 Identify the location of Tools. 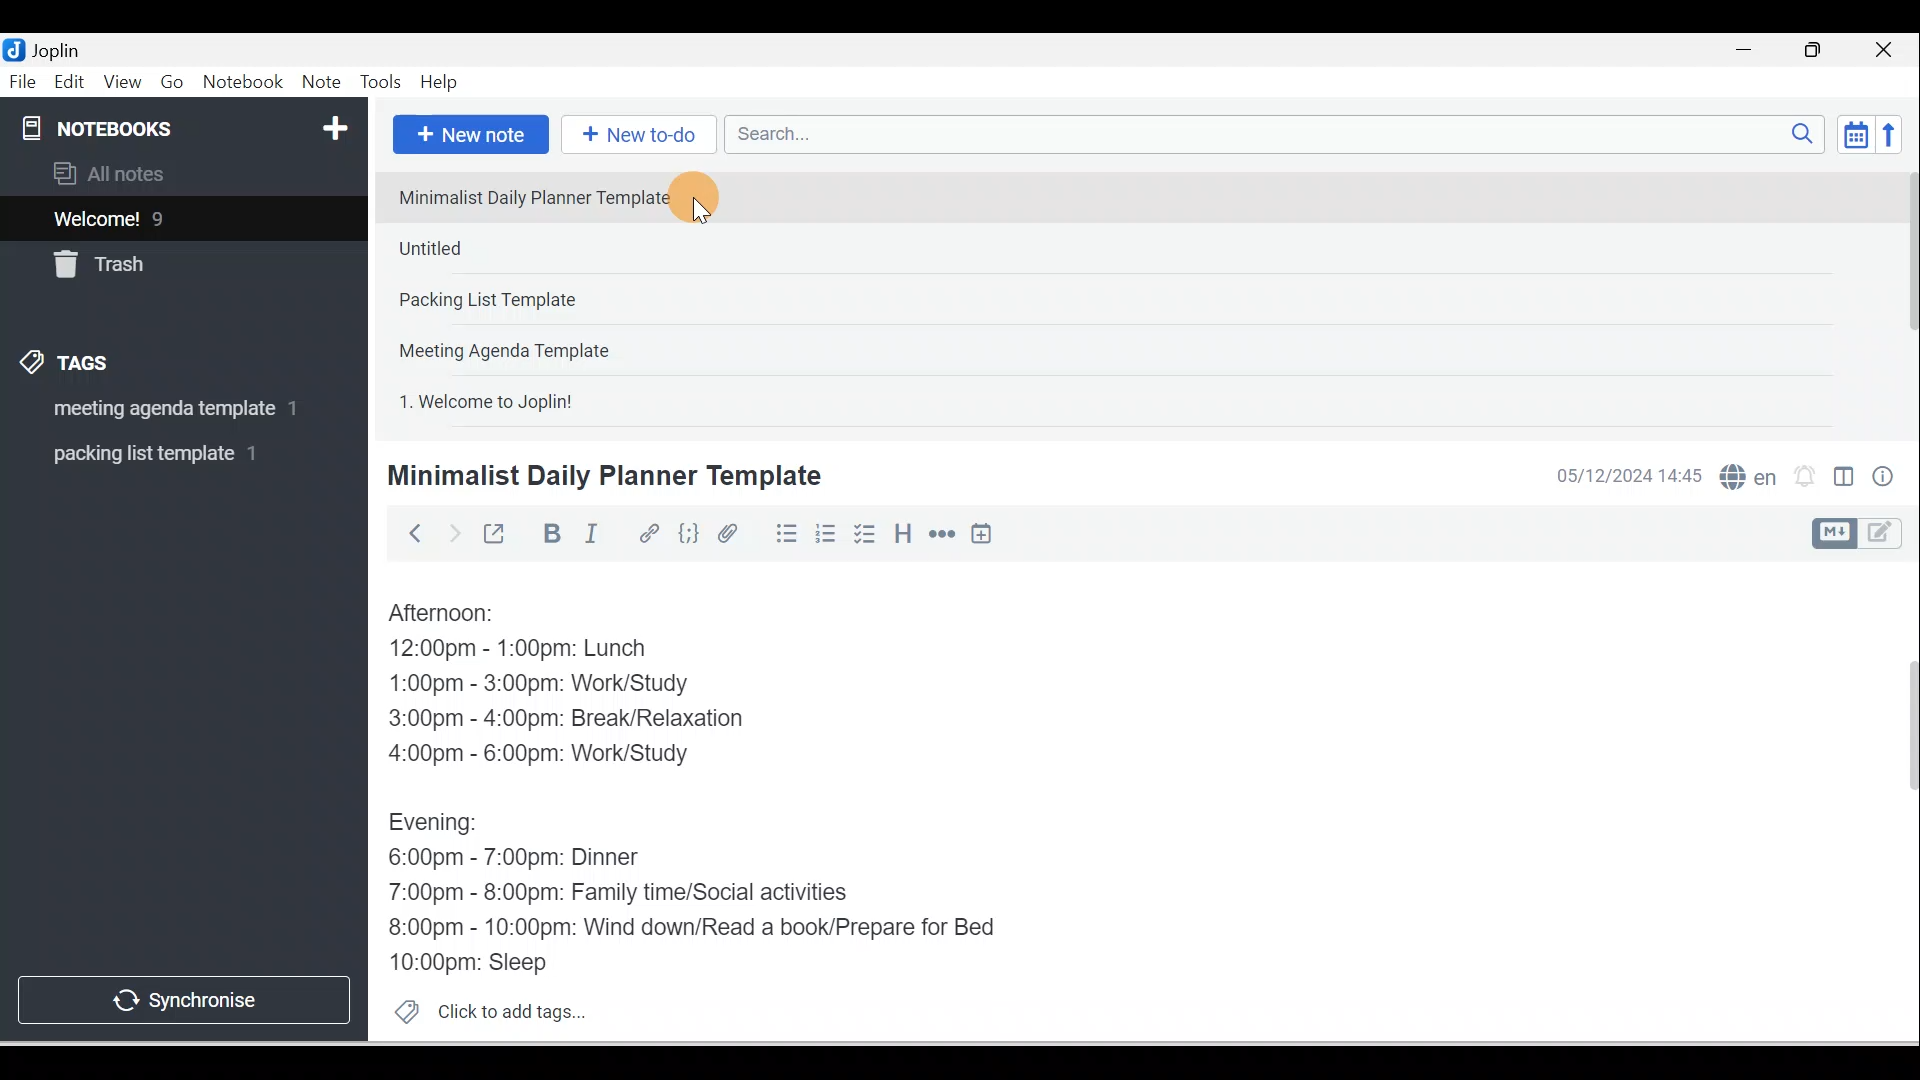
(380, 82).